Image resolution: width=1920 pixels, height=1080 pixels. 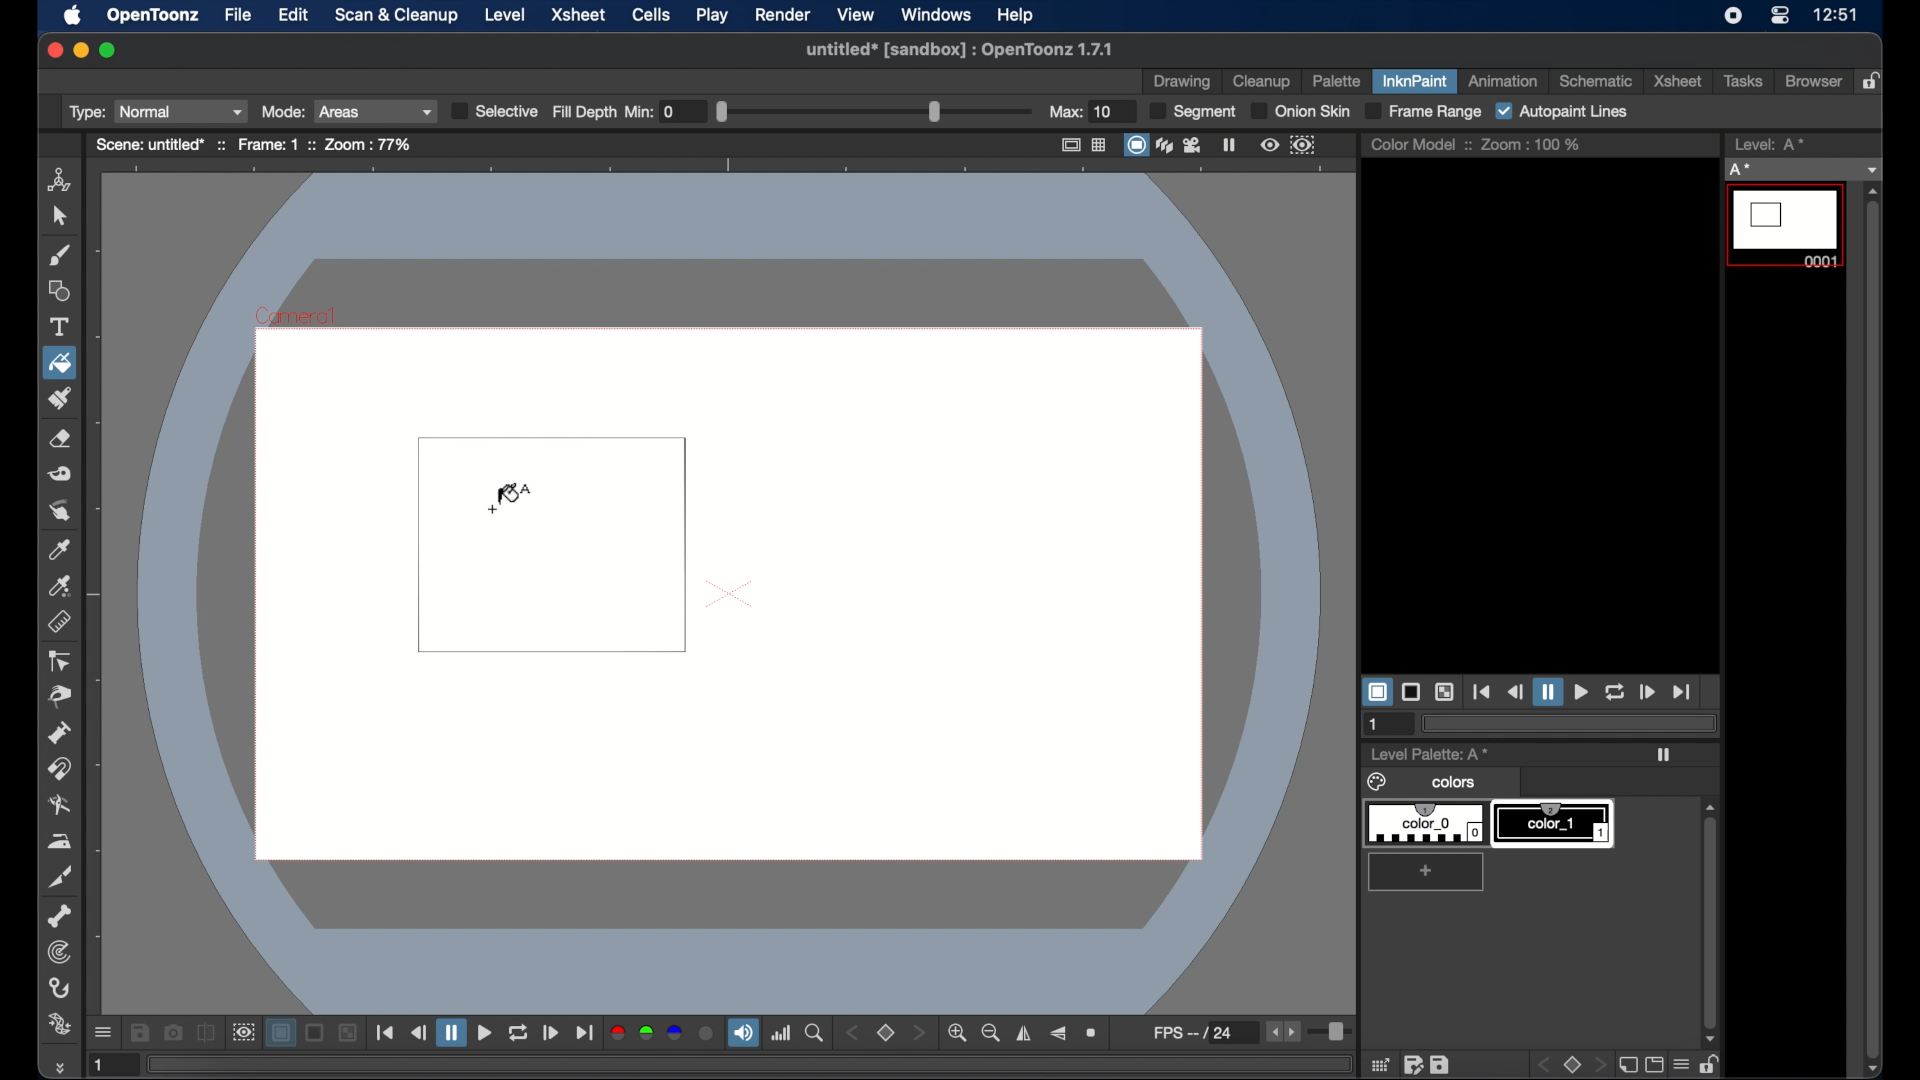 What do you see at coordinates (1135, 144) in the screenshot?
I see `camera stand view` at bounding box center [1135, 144].